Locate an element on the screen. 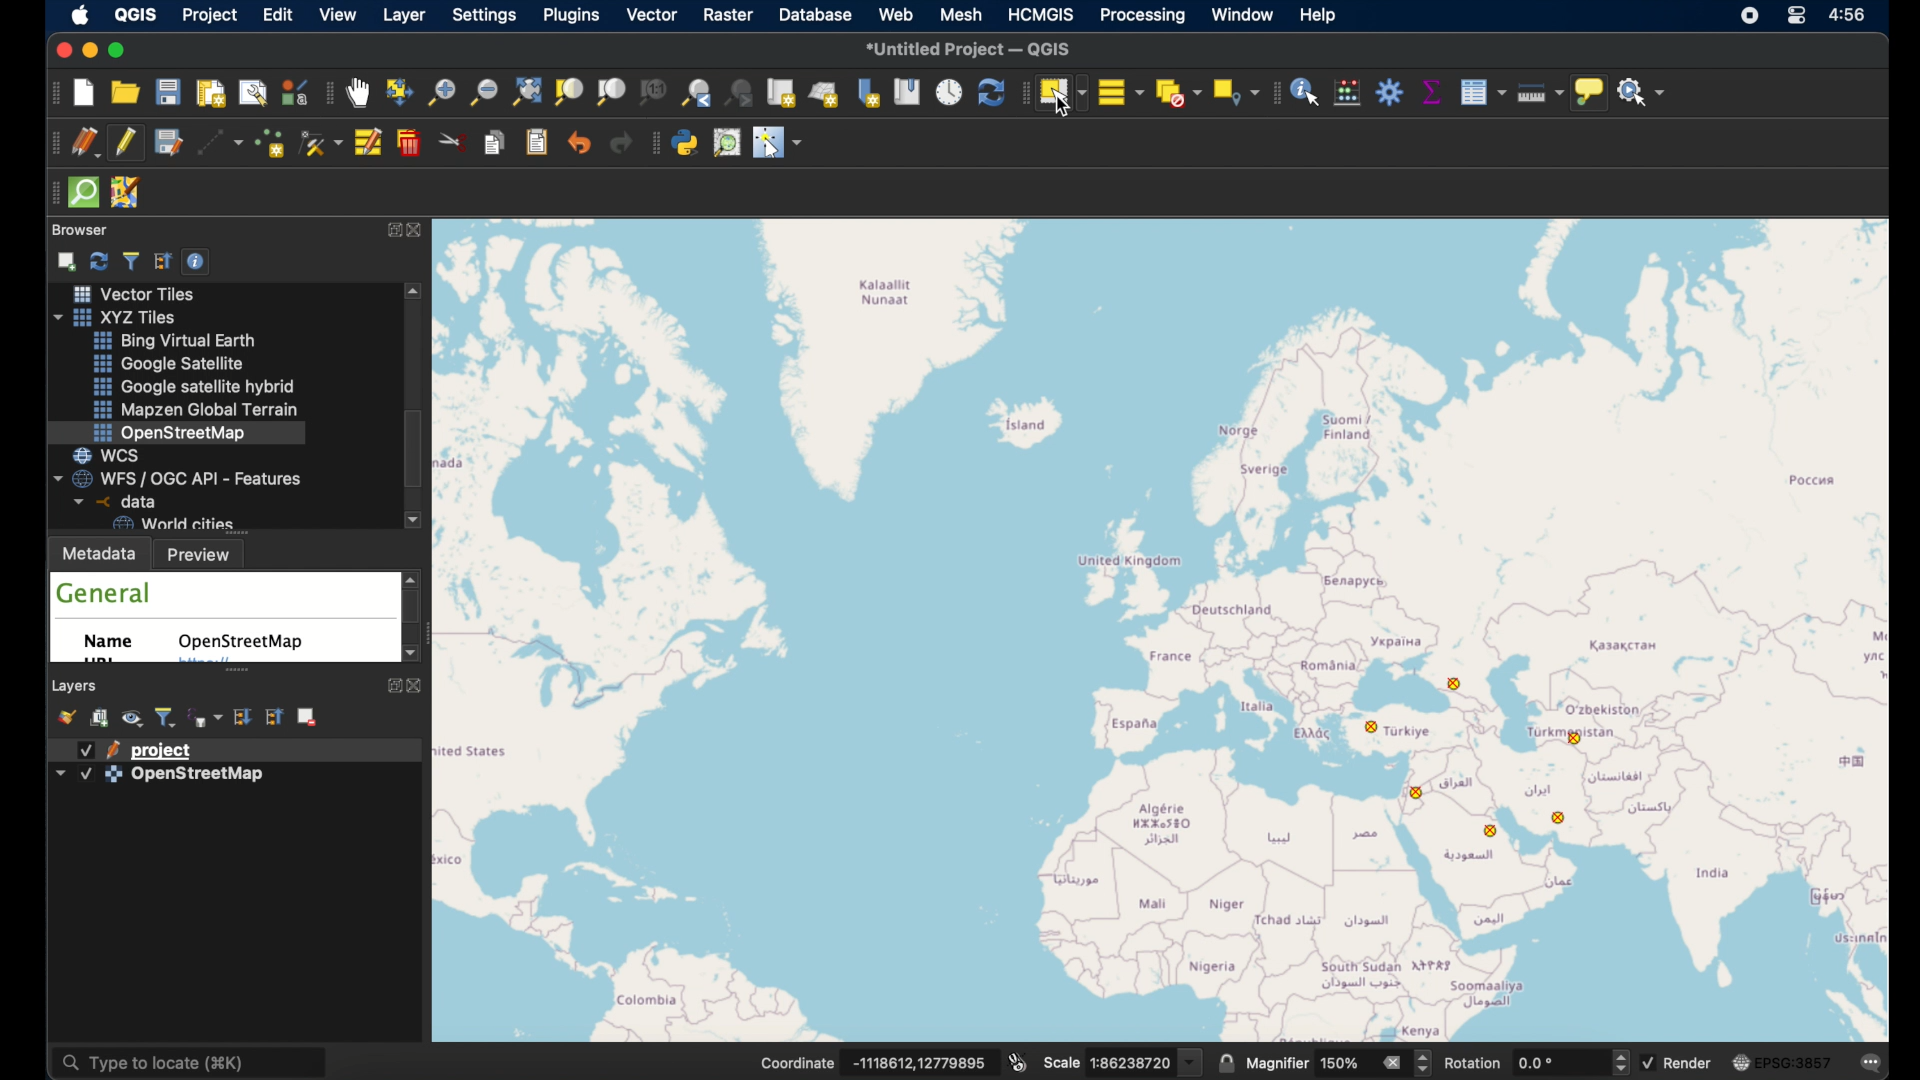 This screenshot has height=1080, width=1920. general is located at coordinates (105, 593).